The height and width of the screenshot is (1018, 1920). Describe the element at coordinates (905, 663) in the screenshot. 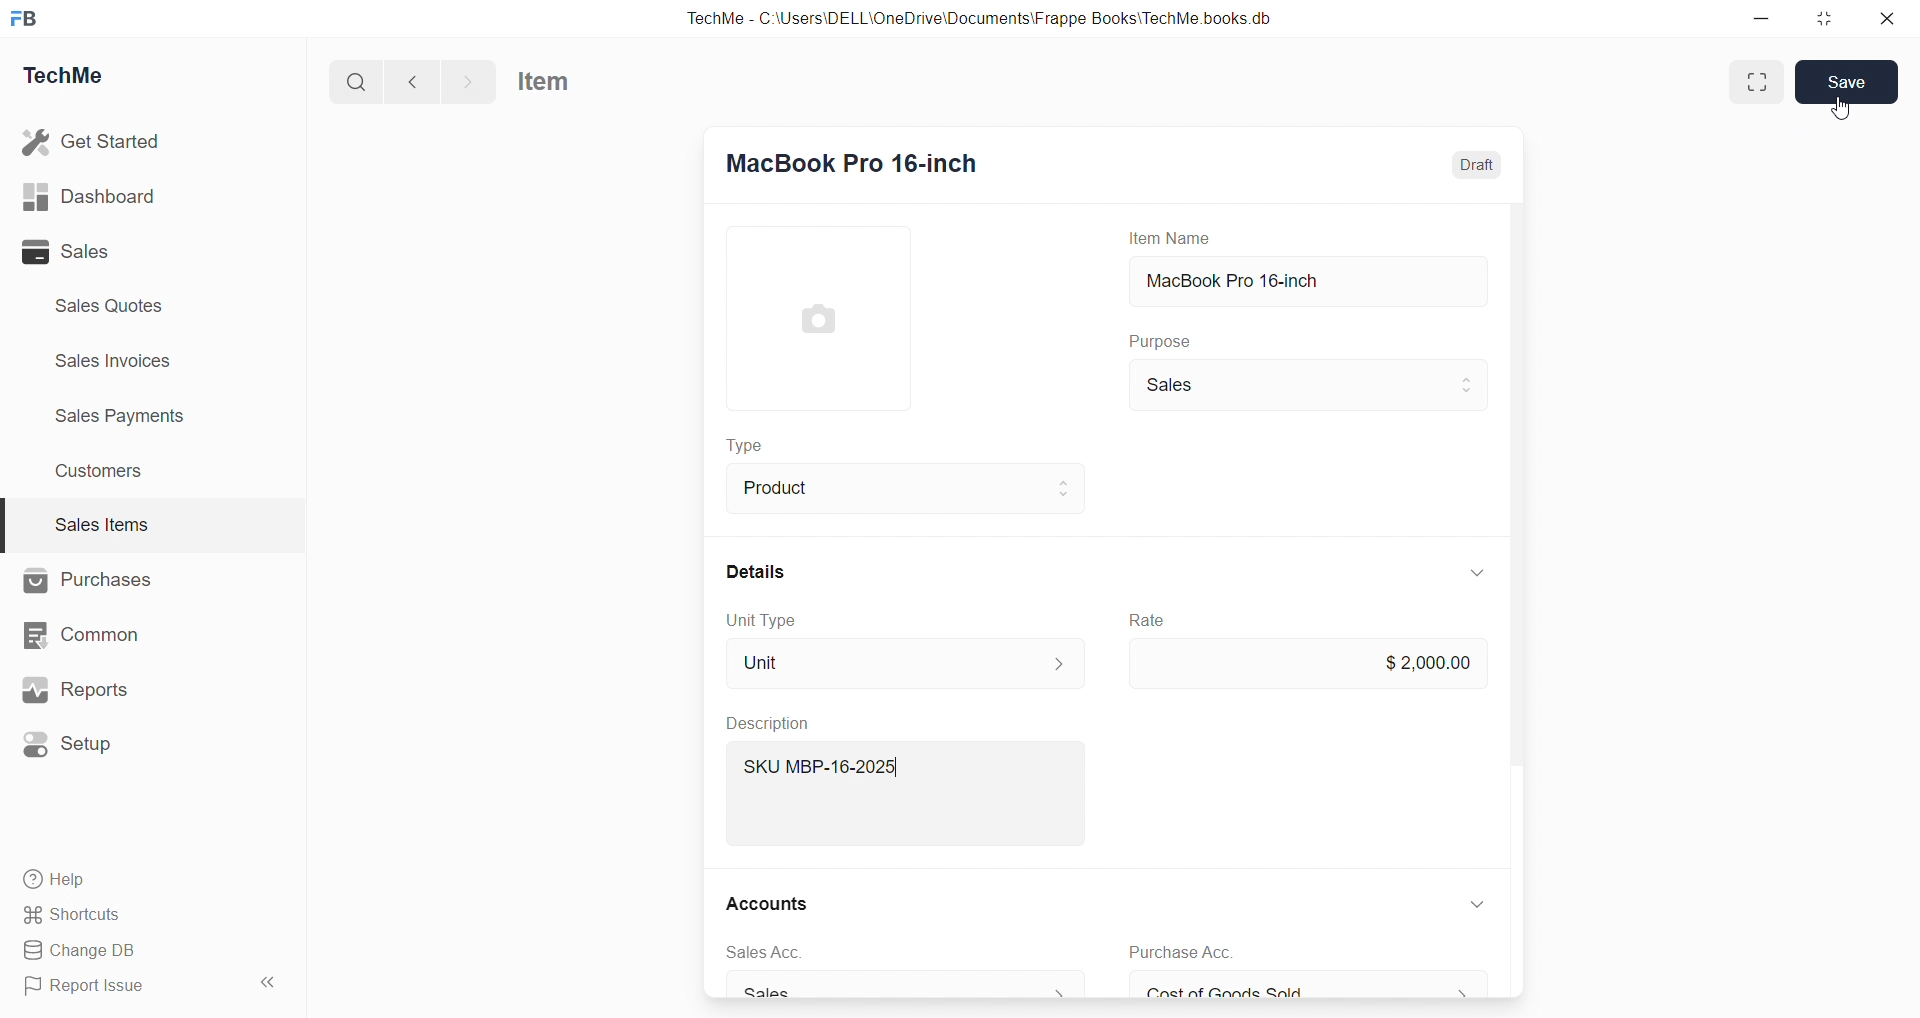

I see `Unit` at that location.